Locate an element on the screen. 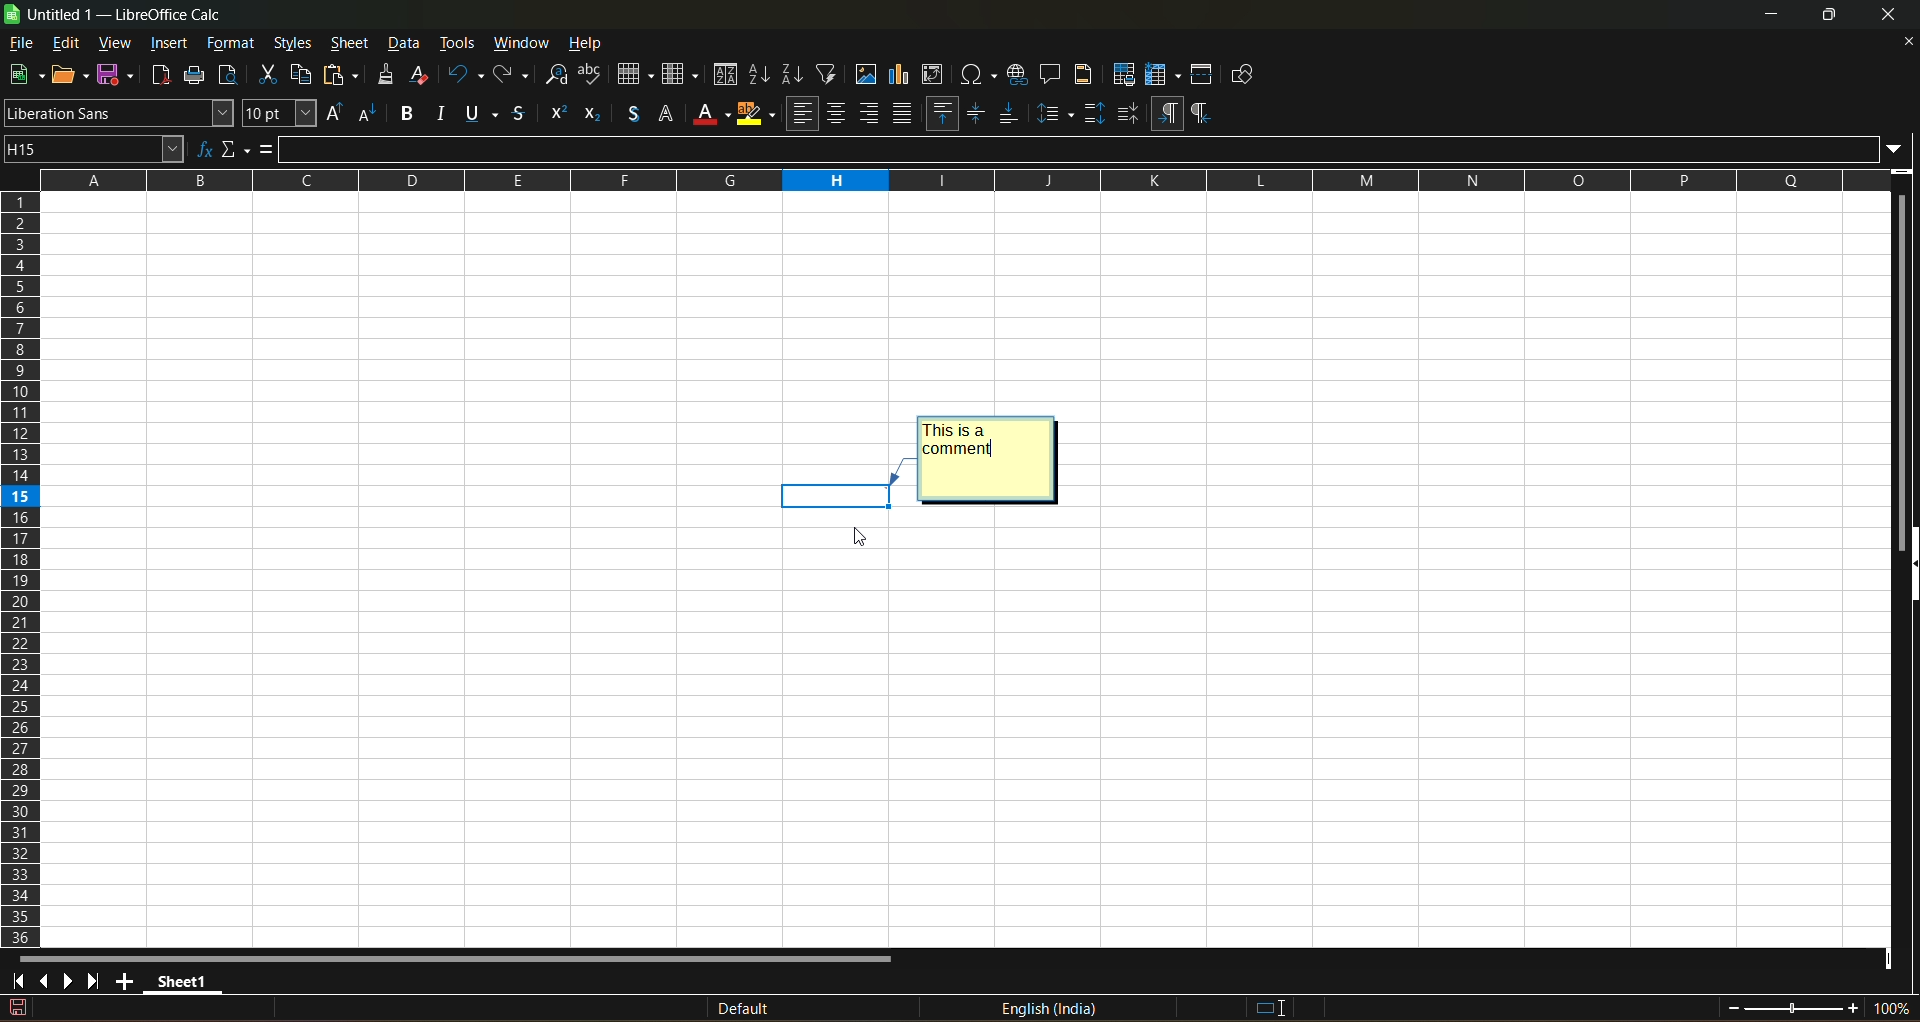 The image size is (1920, 1022). merge and center or unmerge cells depending on the current toggle state is located at coordinates (813, 113).